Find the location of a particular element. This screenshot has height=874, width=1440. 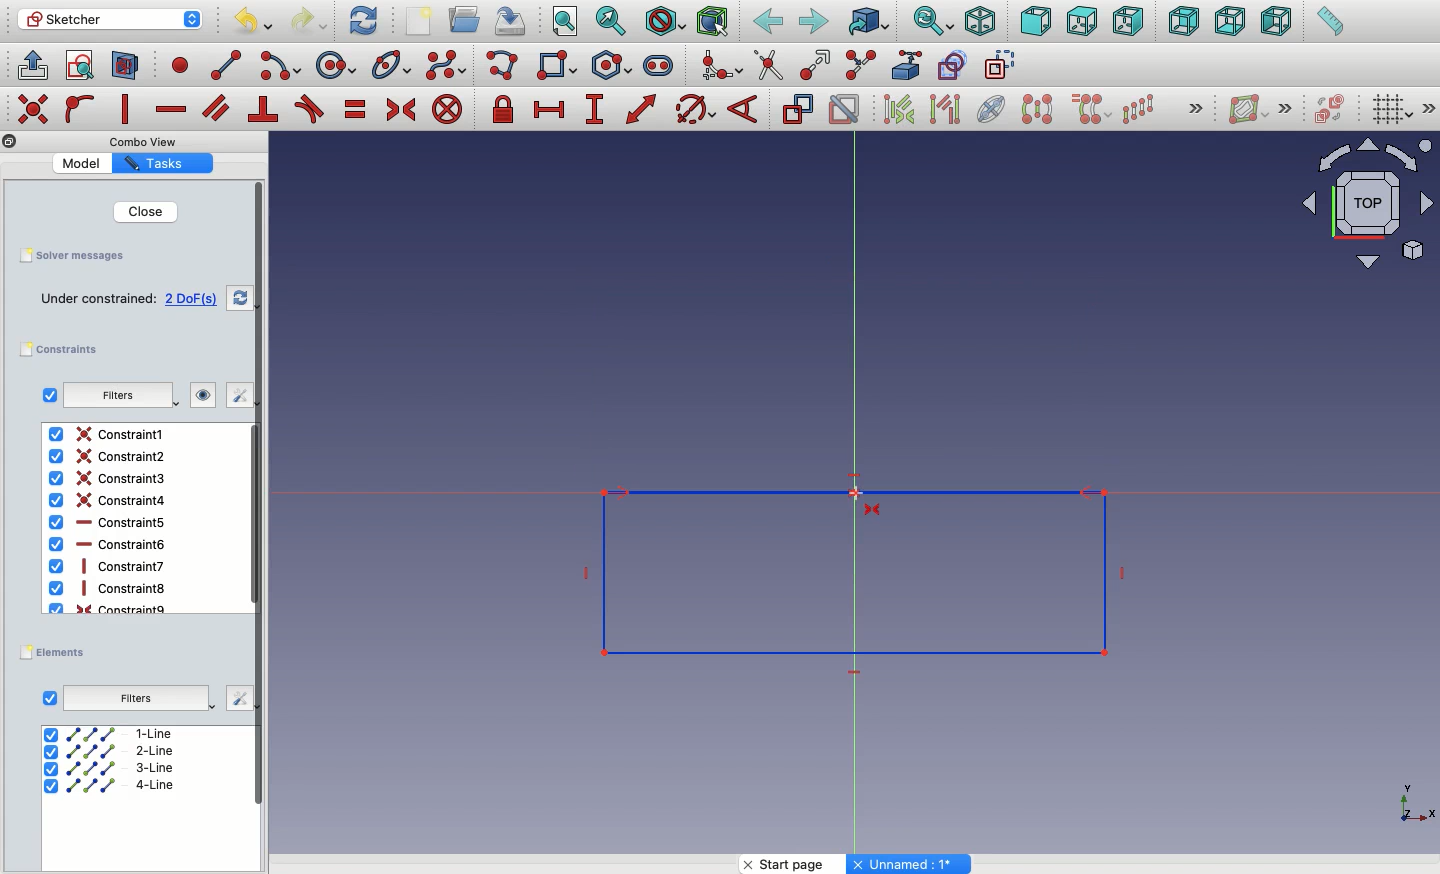

Go to linked object is located at coordinates (869, 23).